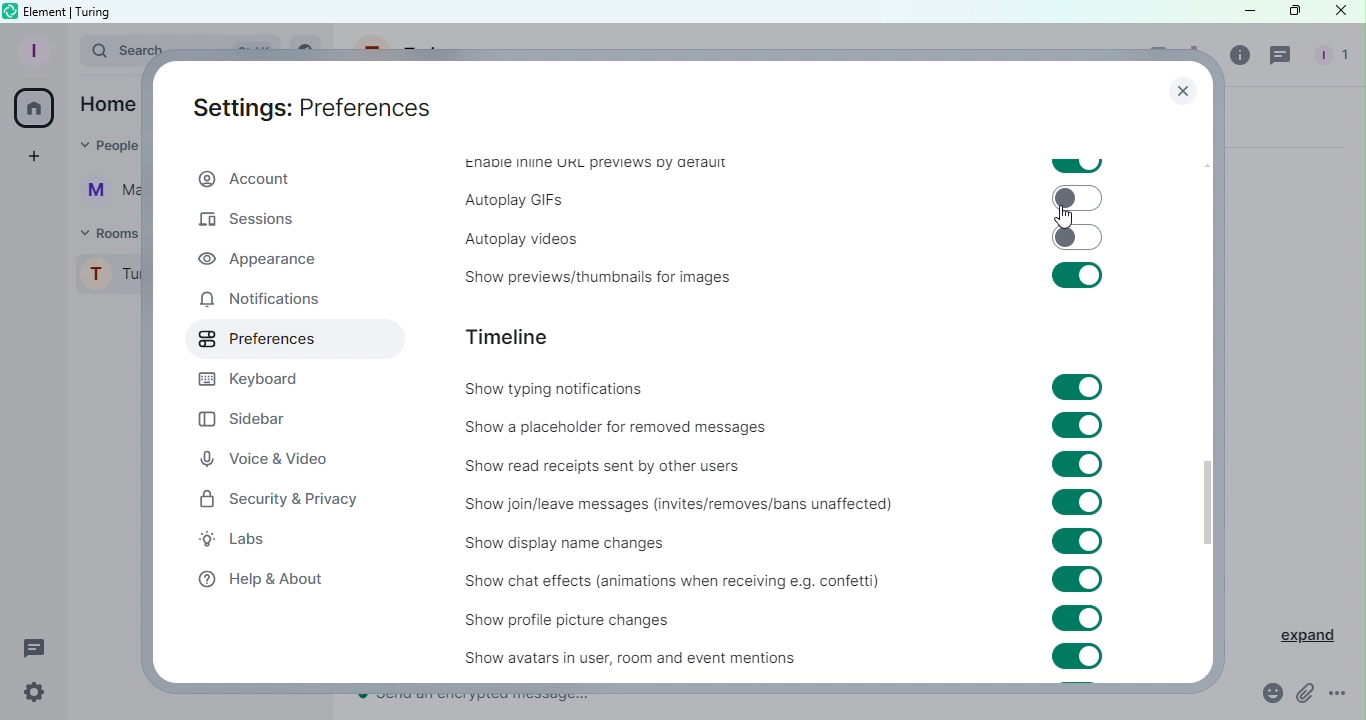  What do you see at coordinates (1305, 695) in the screenshot?
I see `Attachment` at bounding box center [1305, 695].